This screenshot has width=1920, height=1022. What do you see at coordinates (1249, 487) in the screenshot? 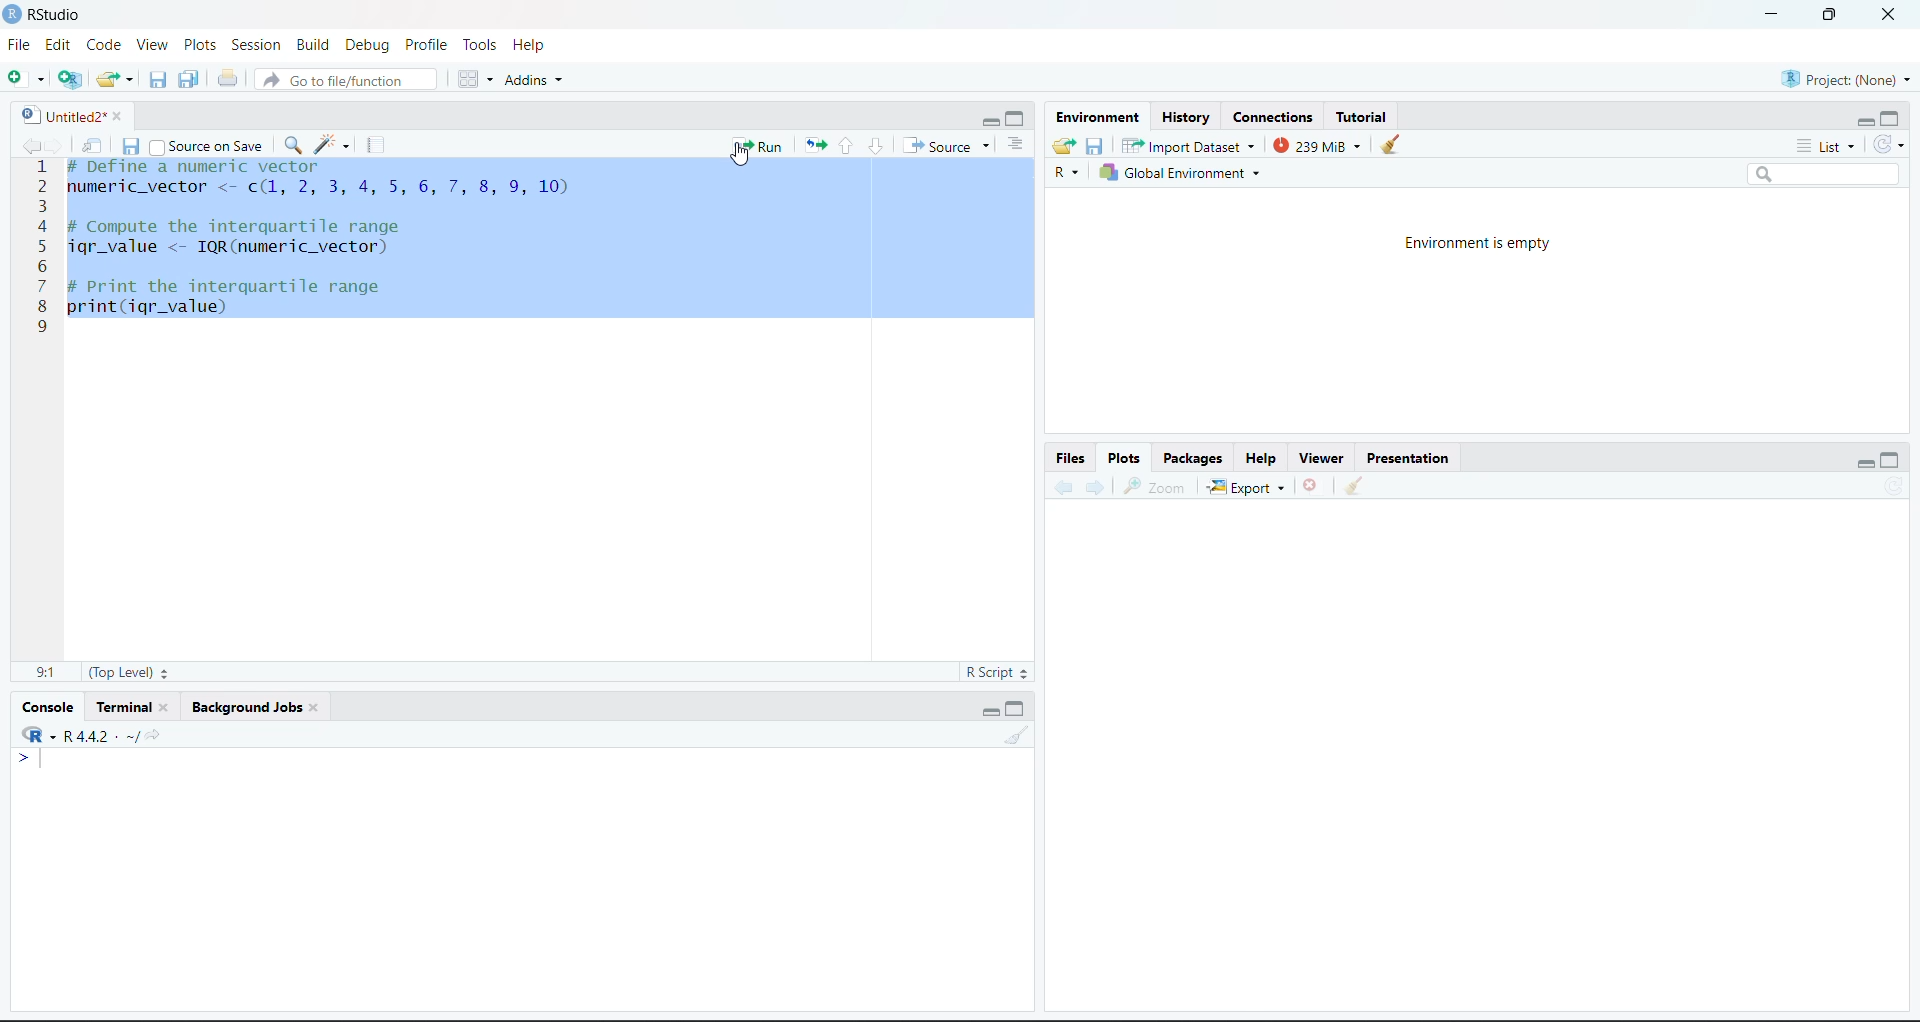
I see `Export` at bounding box center [1249, 487].